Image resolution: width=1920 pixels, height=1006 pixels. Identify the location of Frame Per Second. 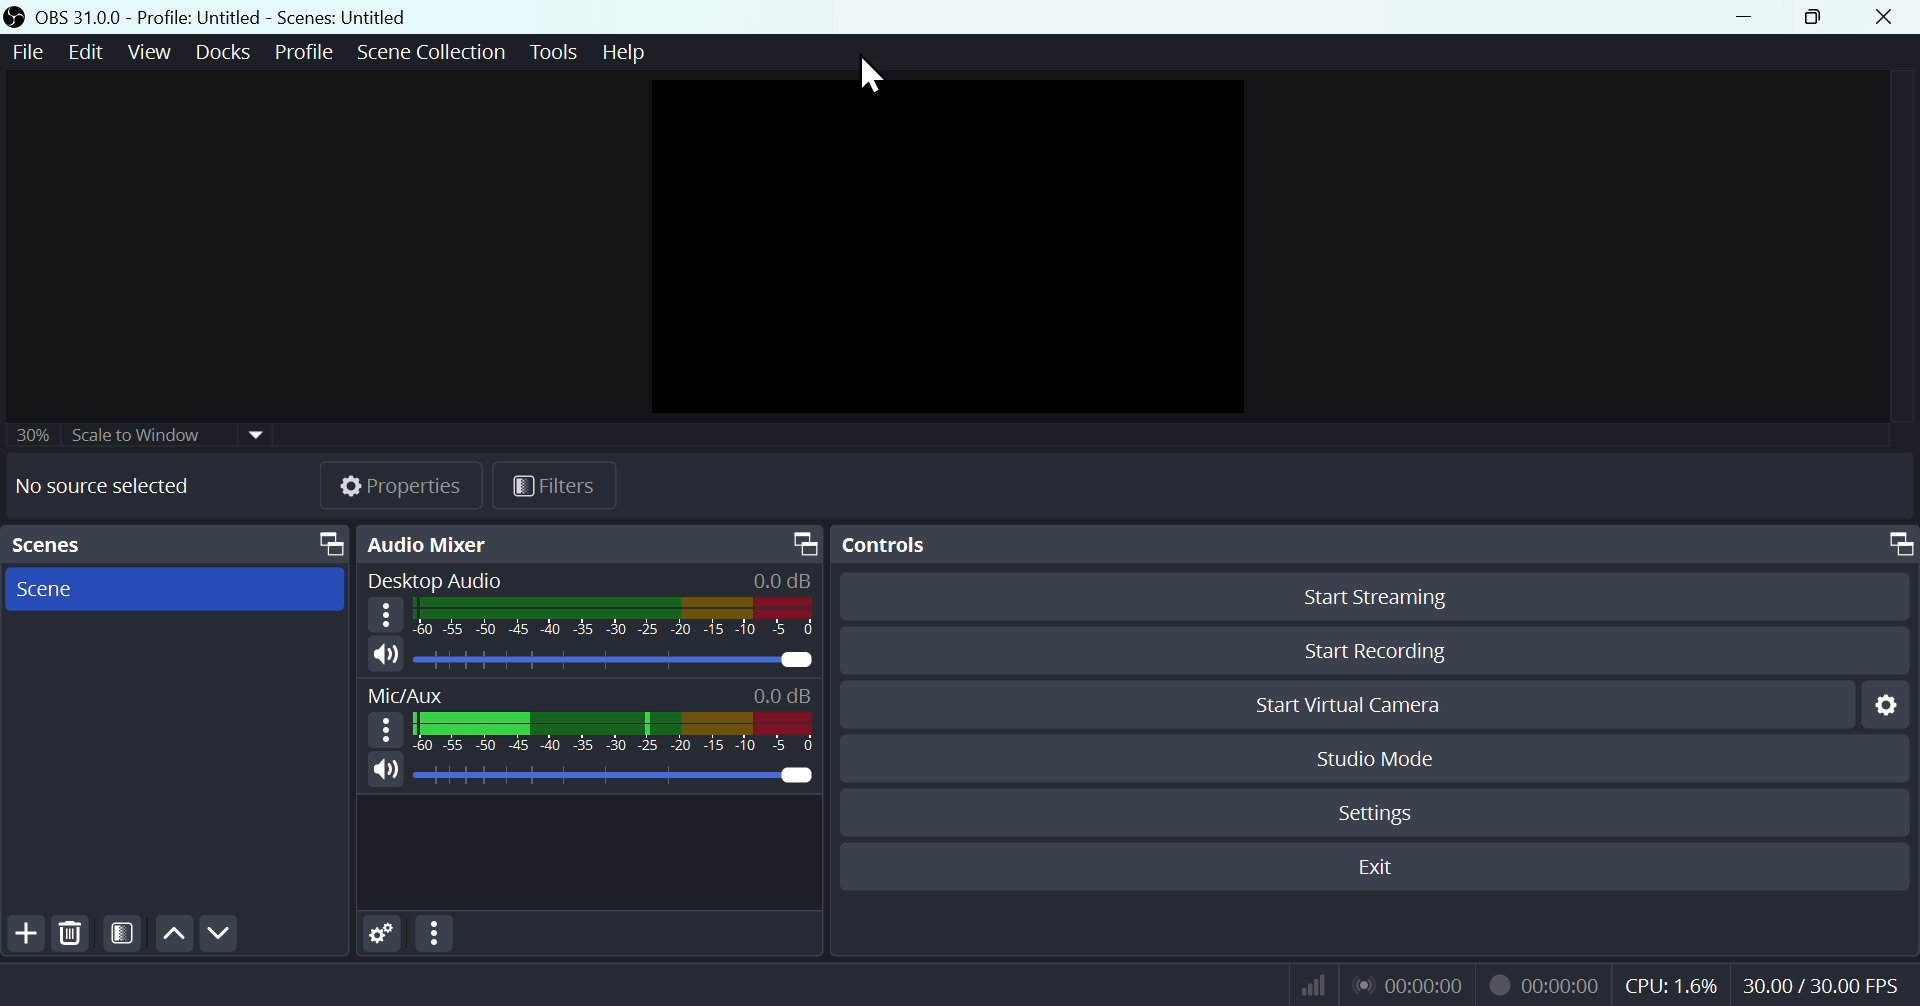
(1822, 984).